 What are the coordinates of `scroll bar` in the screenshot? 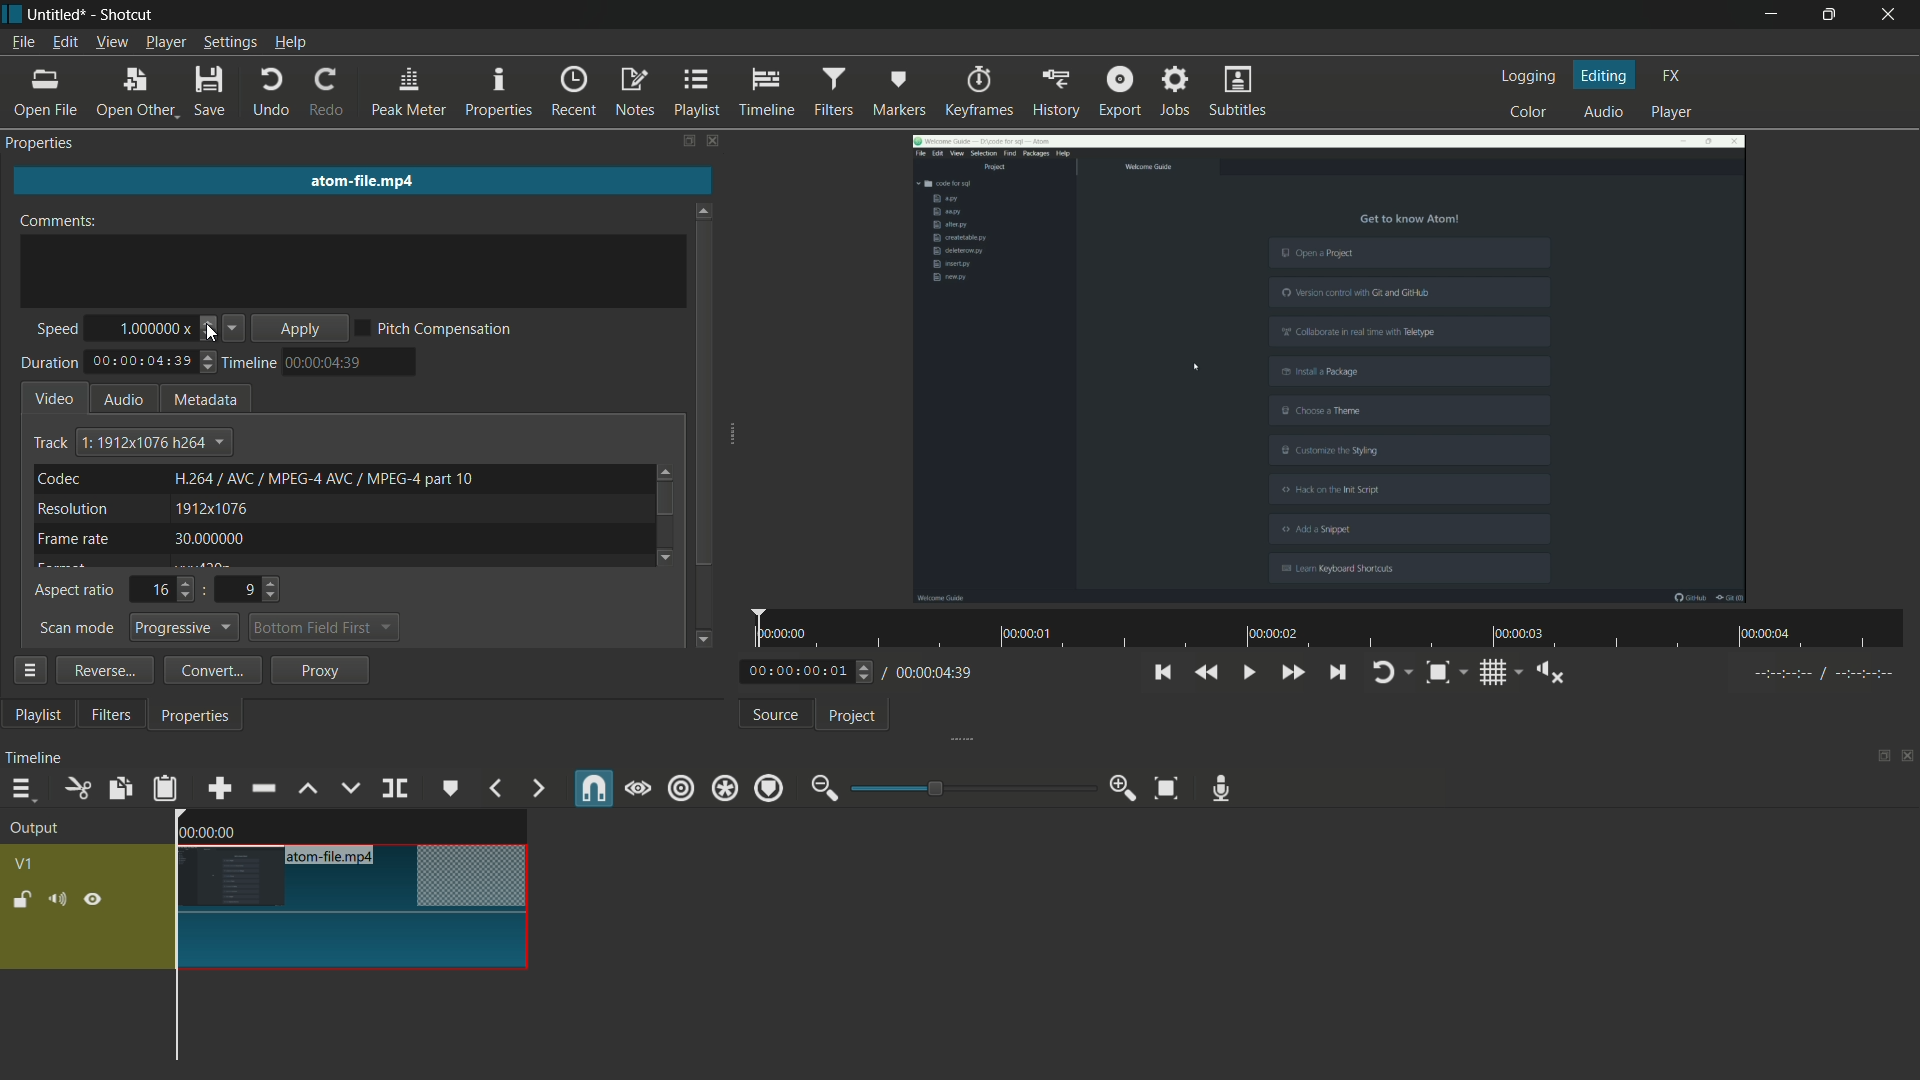 It's located at (664, 500).